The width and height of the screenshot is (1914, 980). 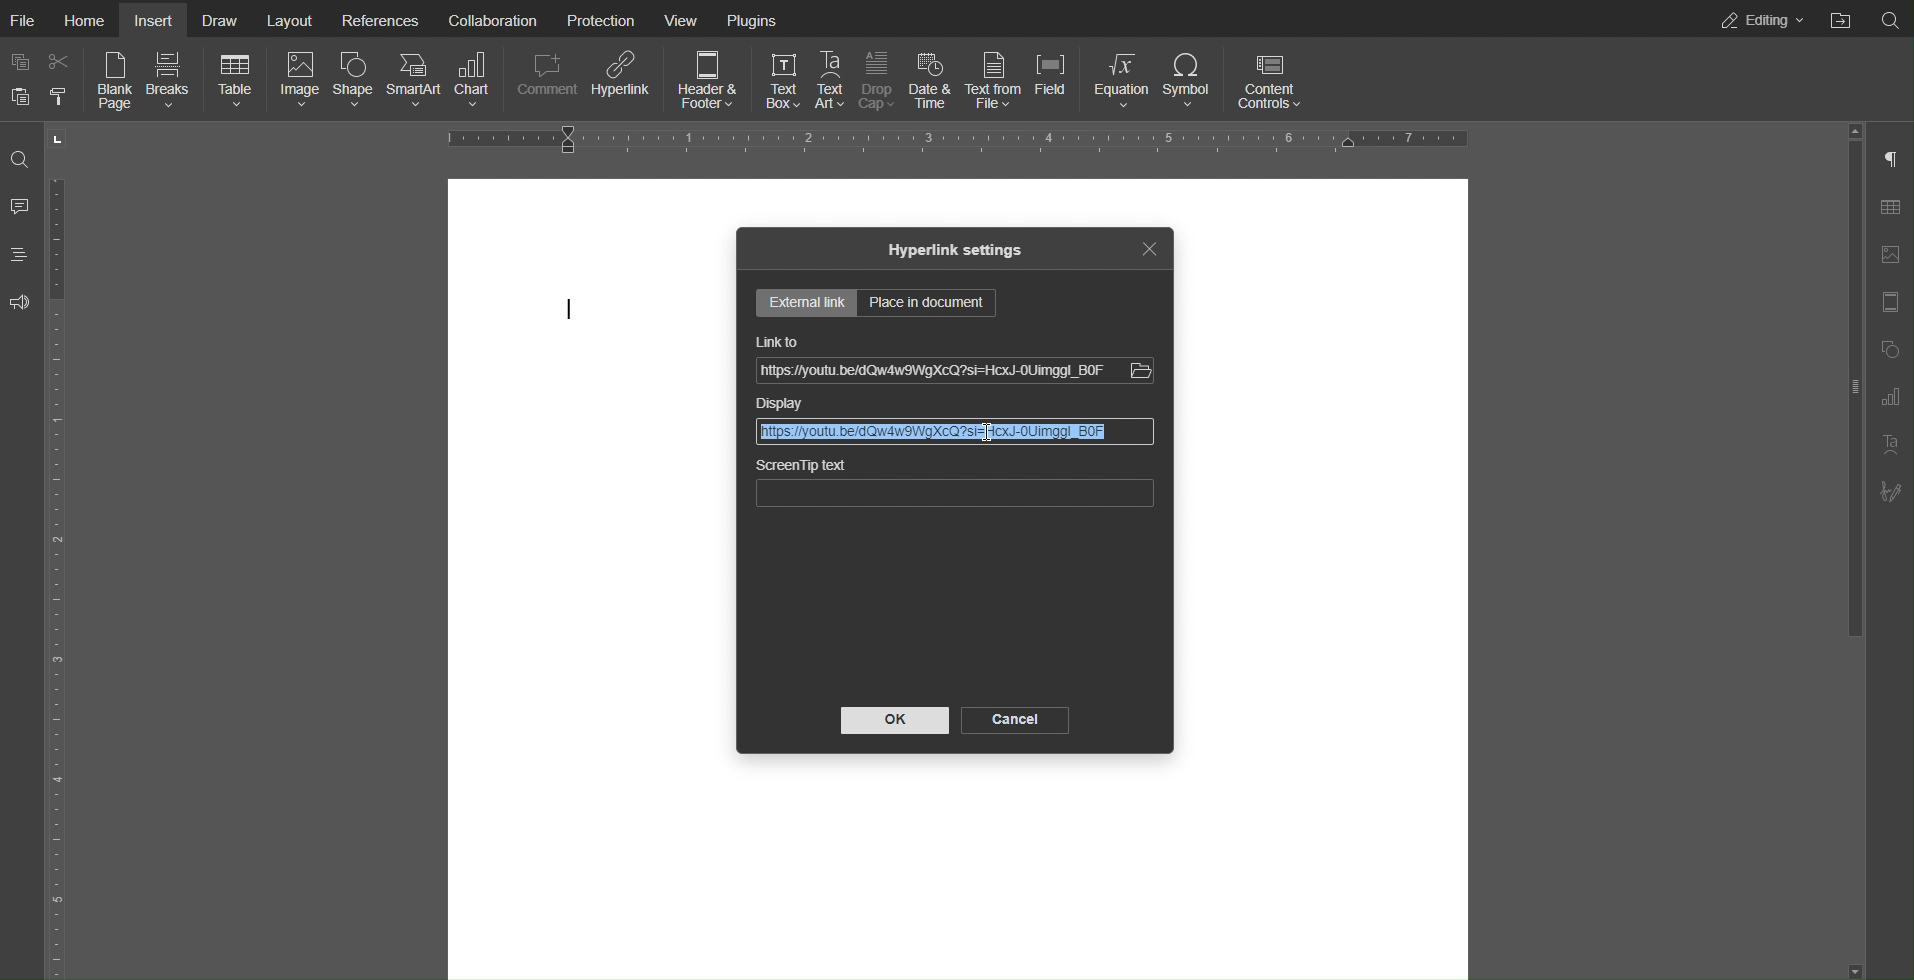 What do you see at coordinates (415, 81) in the screenshot?
I see `SmartArt` at bounding box center [415, 81].